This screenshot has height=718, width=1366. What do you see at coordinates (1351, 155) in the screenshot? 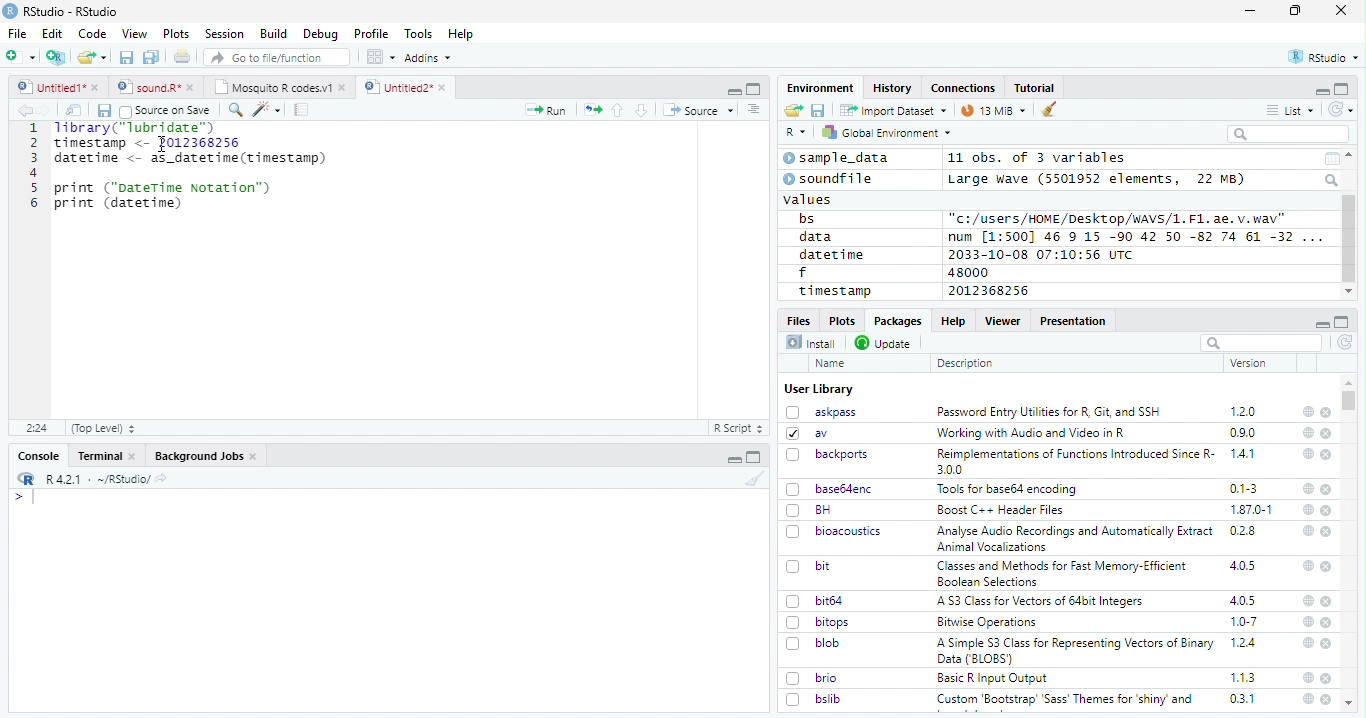
I see `scroll up` at bounding box center [1351, 155].